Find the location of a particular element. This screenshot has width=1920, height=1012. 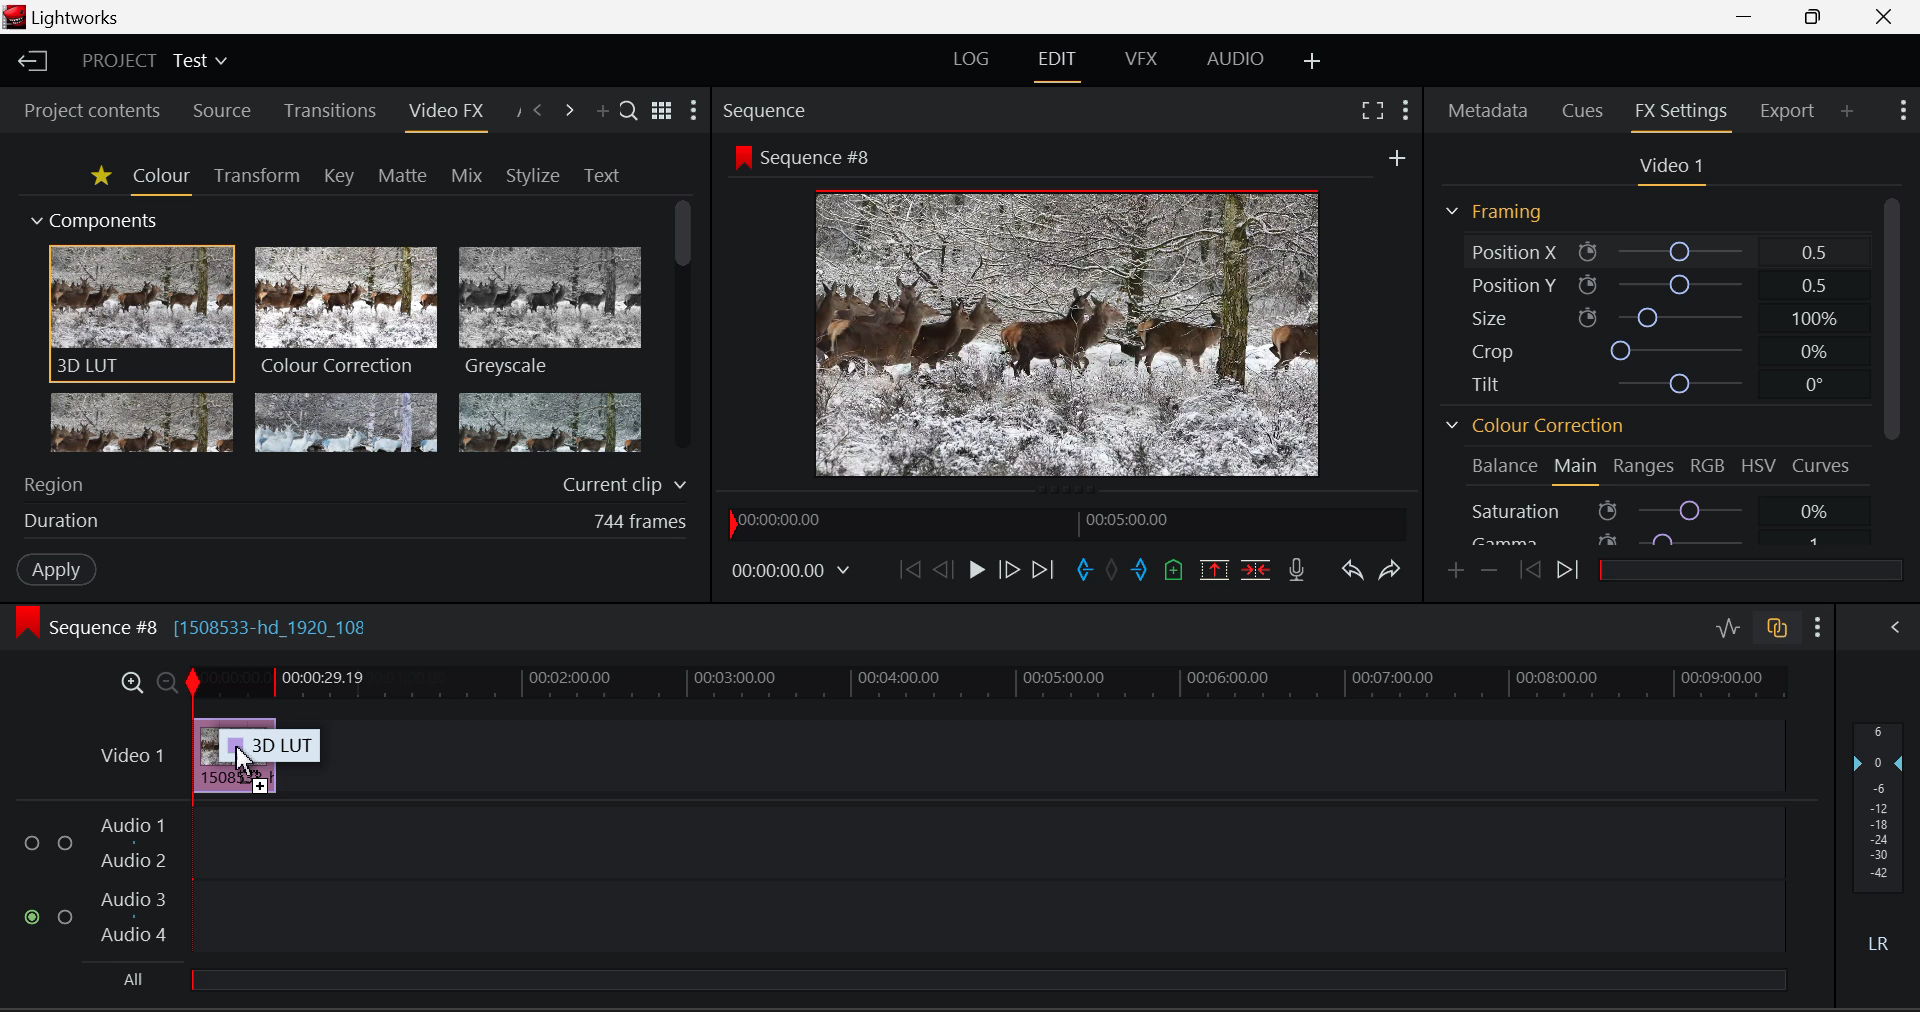

Sequence #8 is located at coordinates (804, 156).